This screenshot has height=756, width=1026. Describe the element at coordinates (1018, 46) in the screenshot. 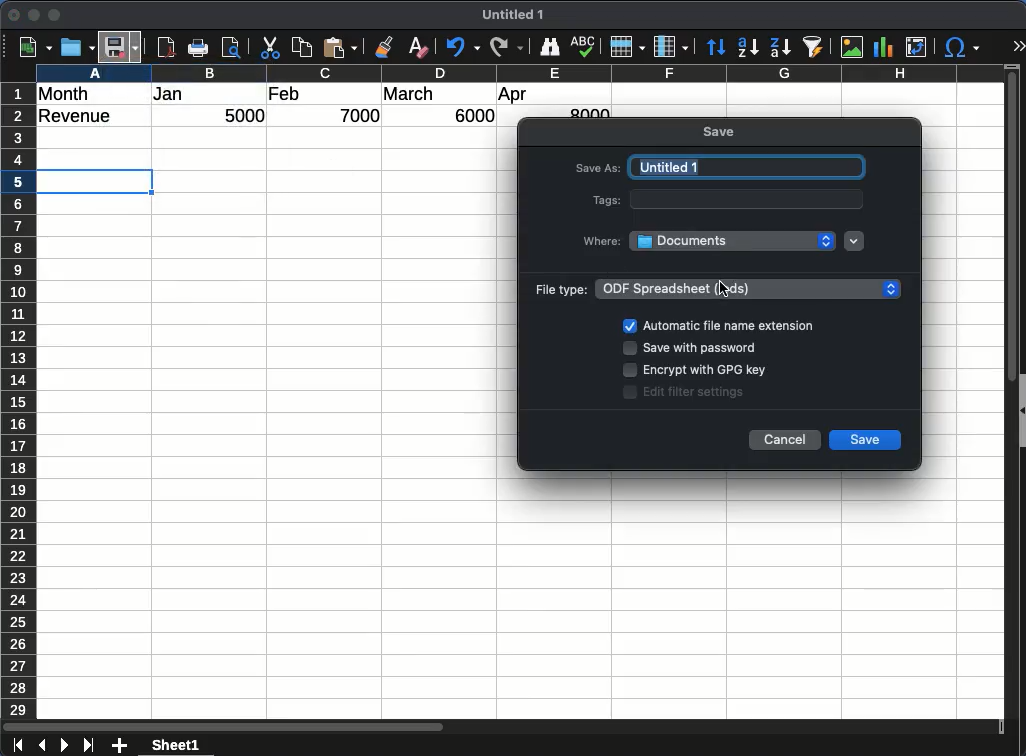

I see `expand` at that location.